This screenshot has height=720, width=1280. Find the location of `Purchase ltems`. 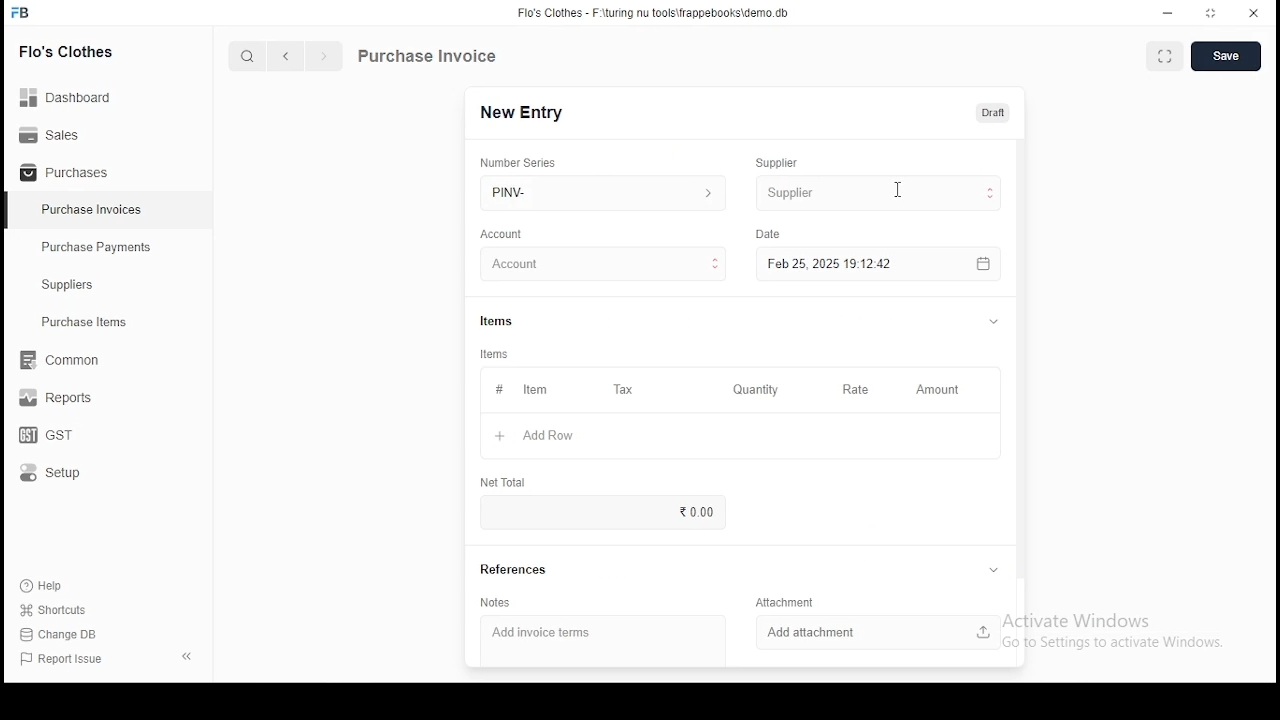

Purchase ltems is located at coordinates (75, 323).